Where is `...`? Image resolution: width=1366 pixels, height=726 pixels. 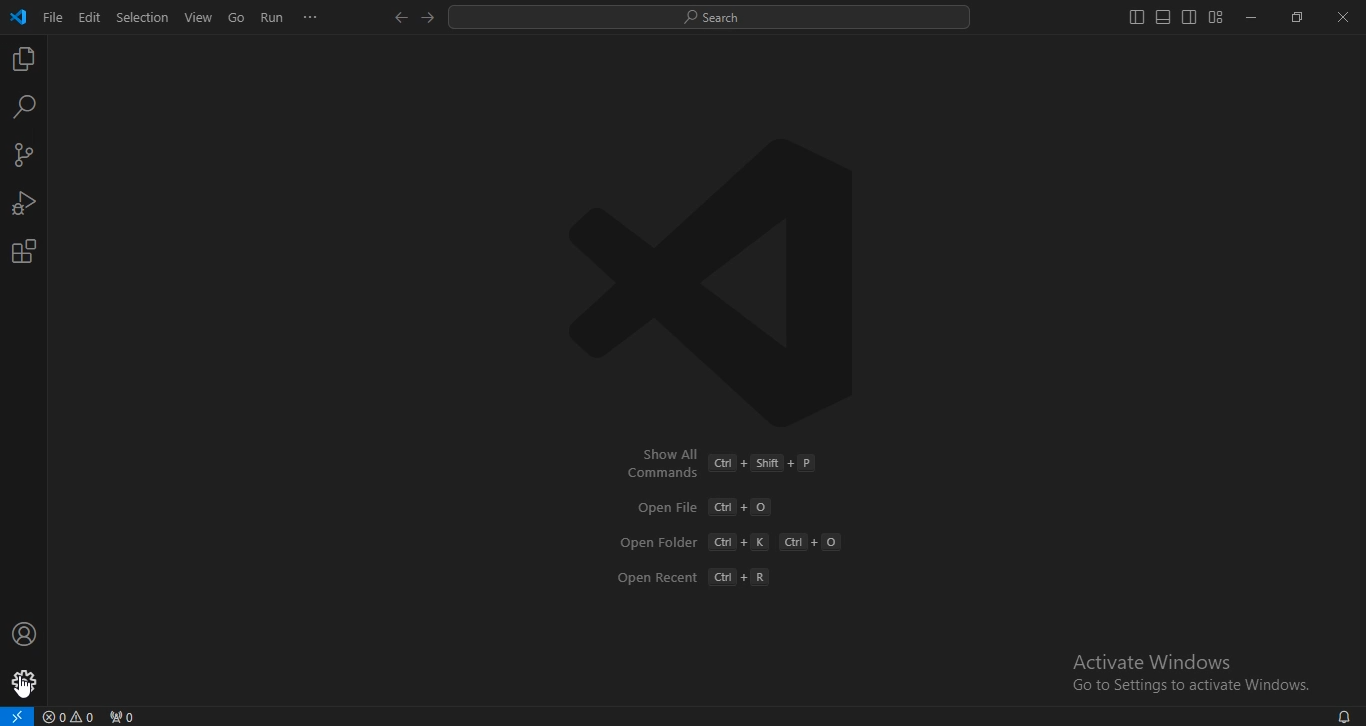
... is located at coordinates (311, 17).